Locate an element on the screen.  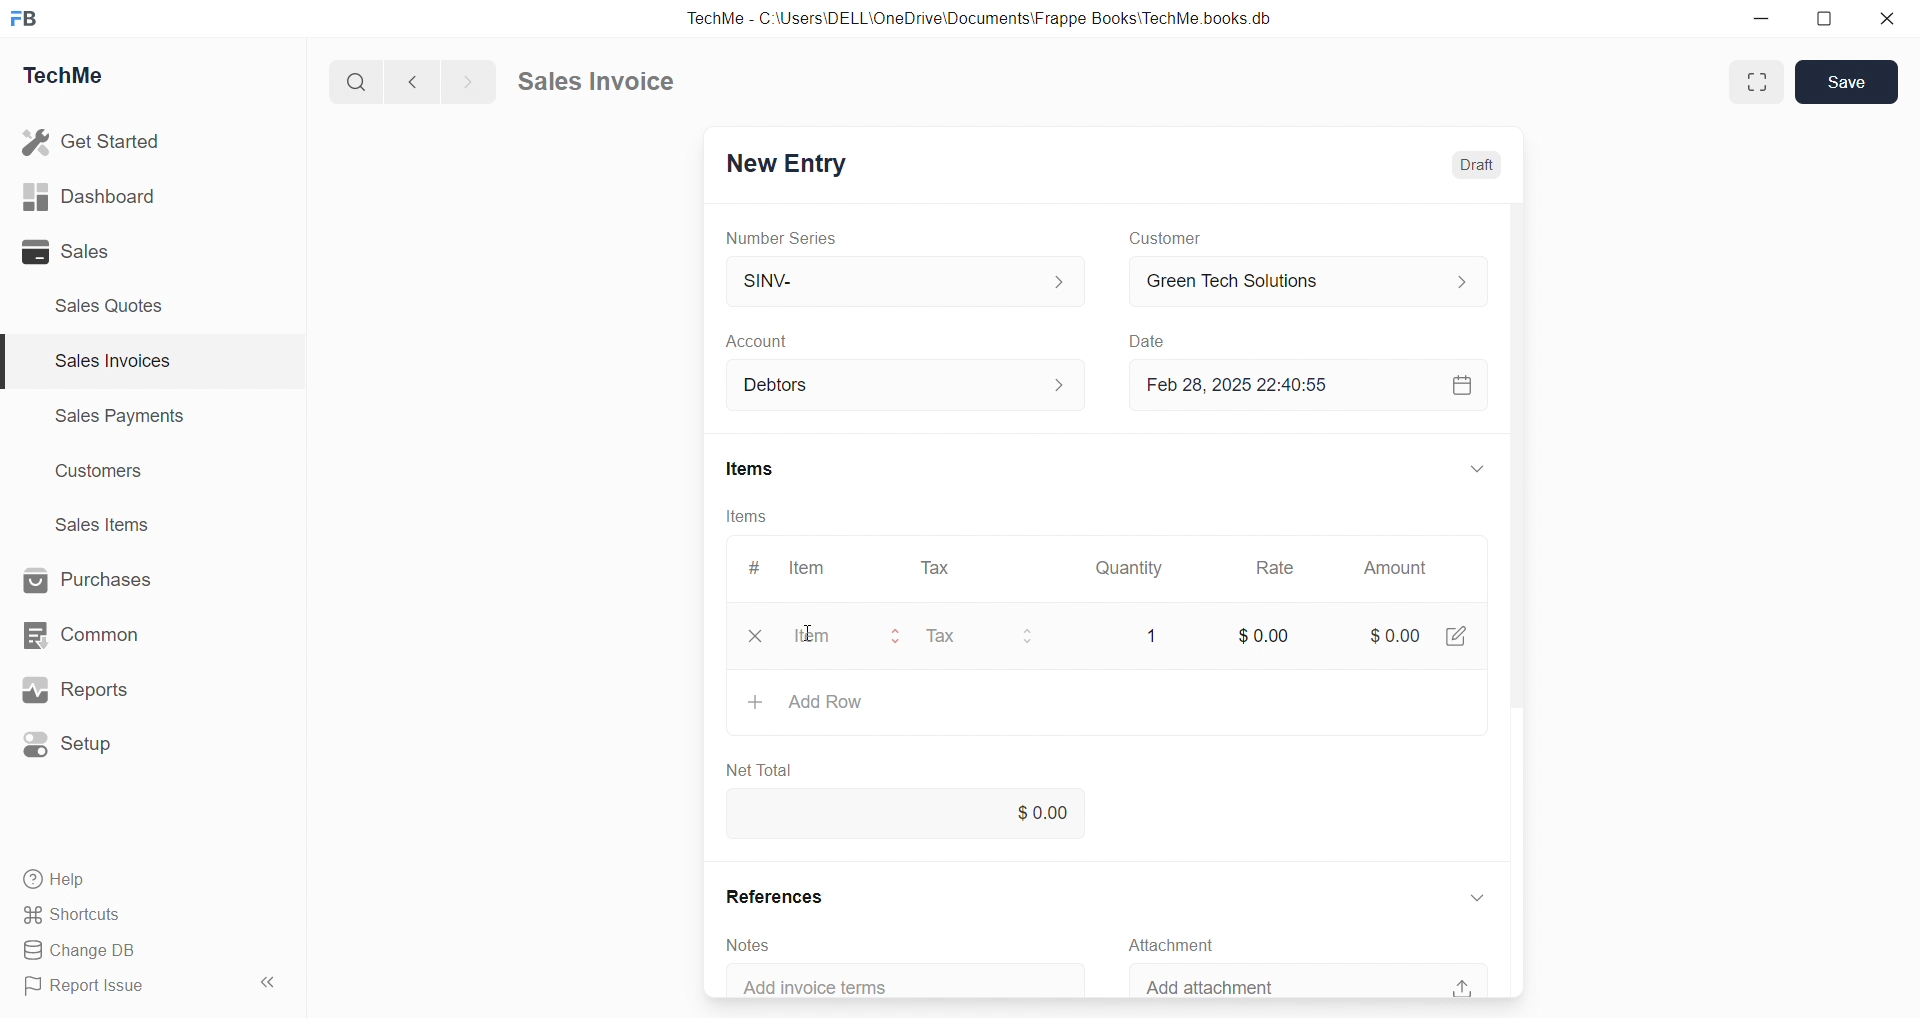
# is located at coordinates (755, 568).